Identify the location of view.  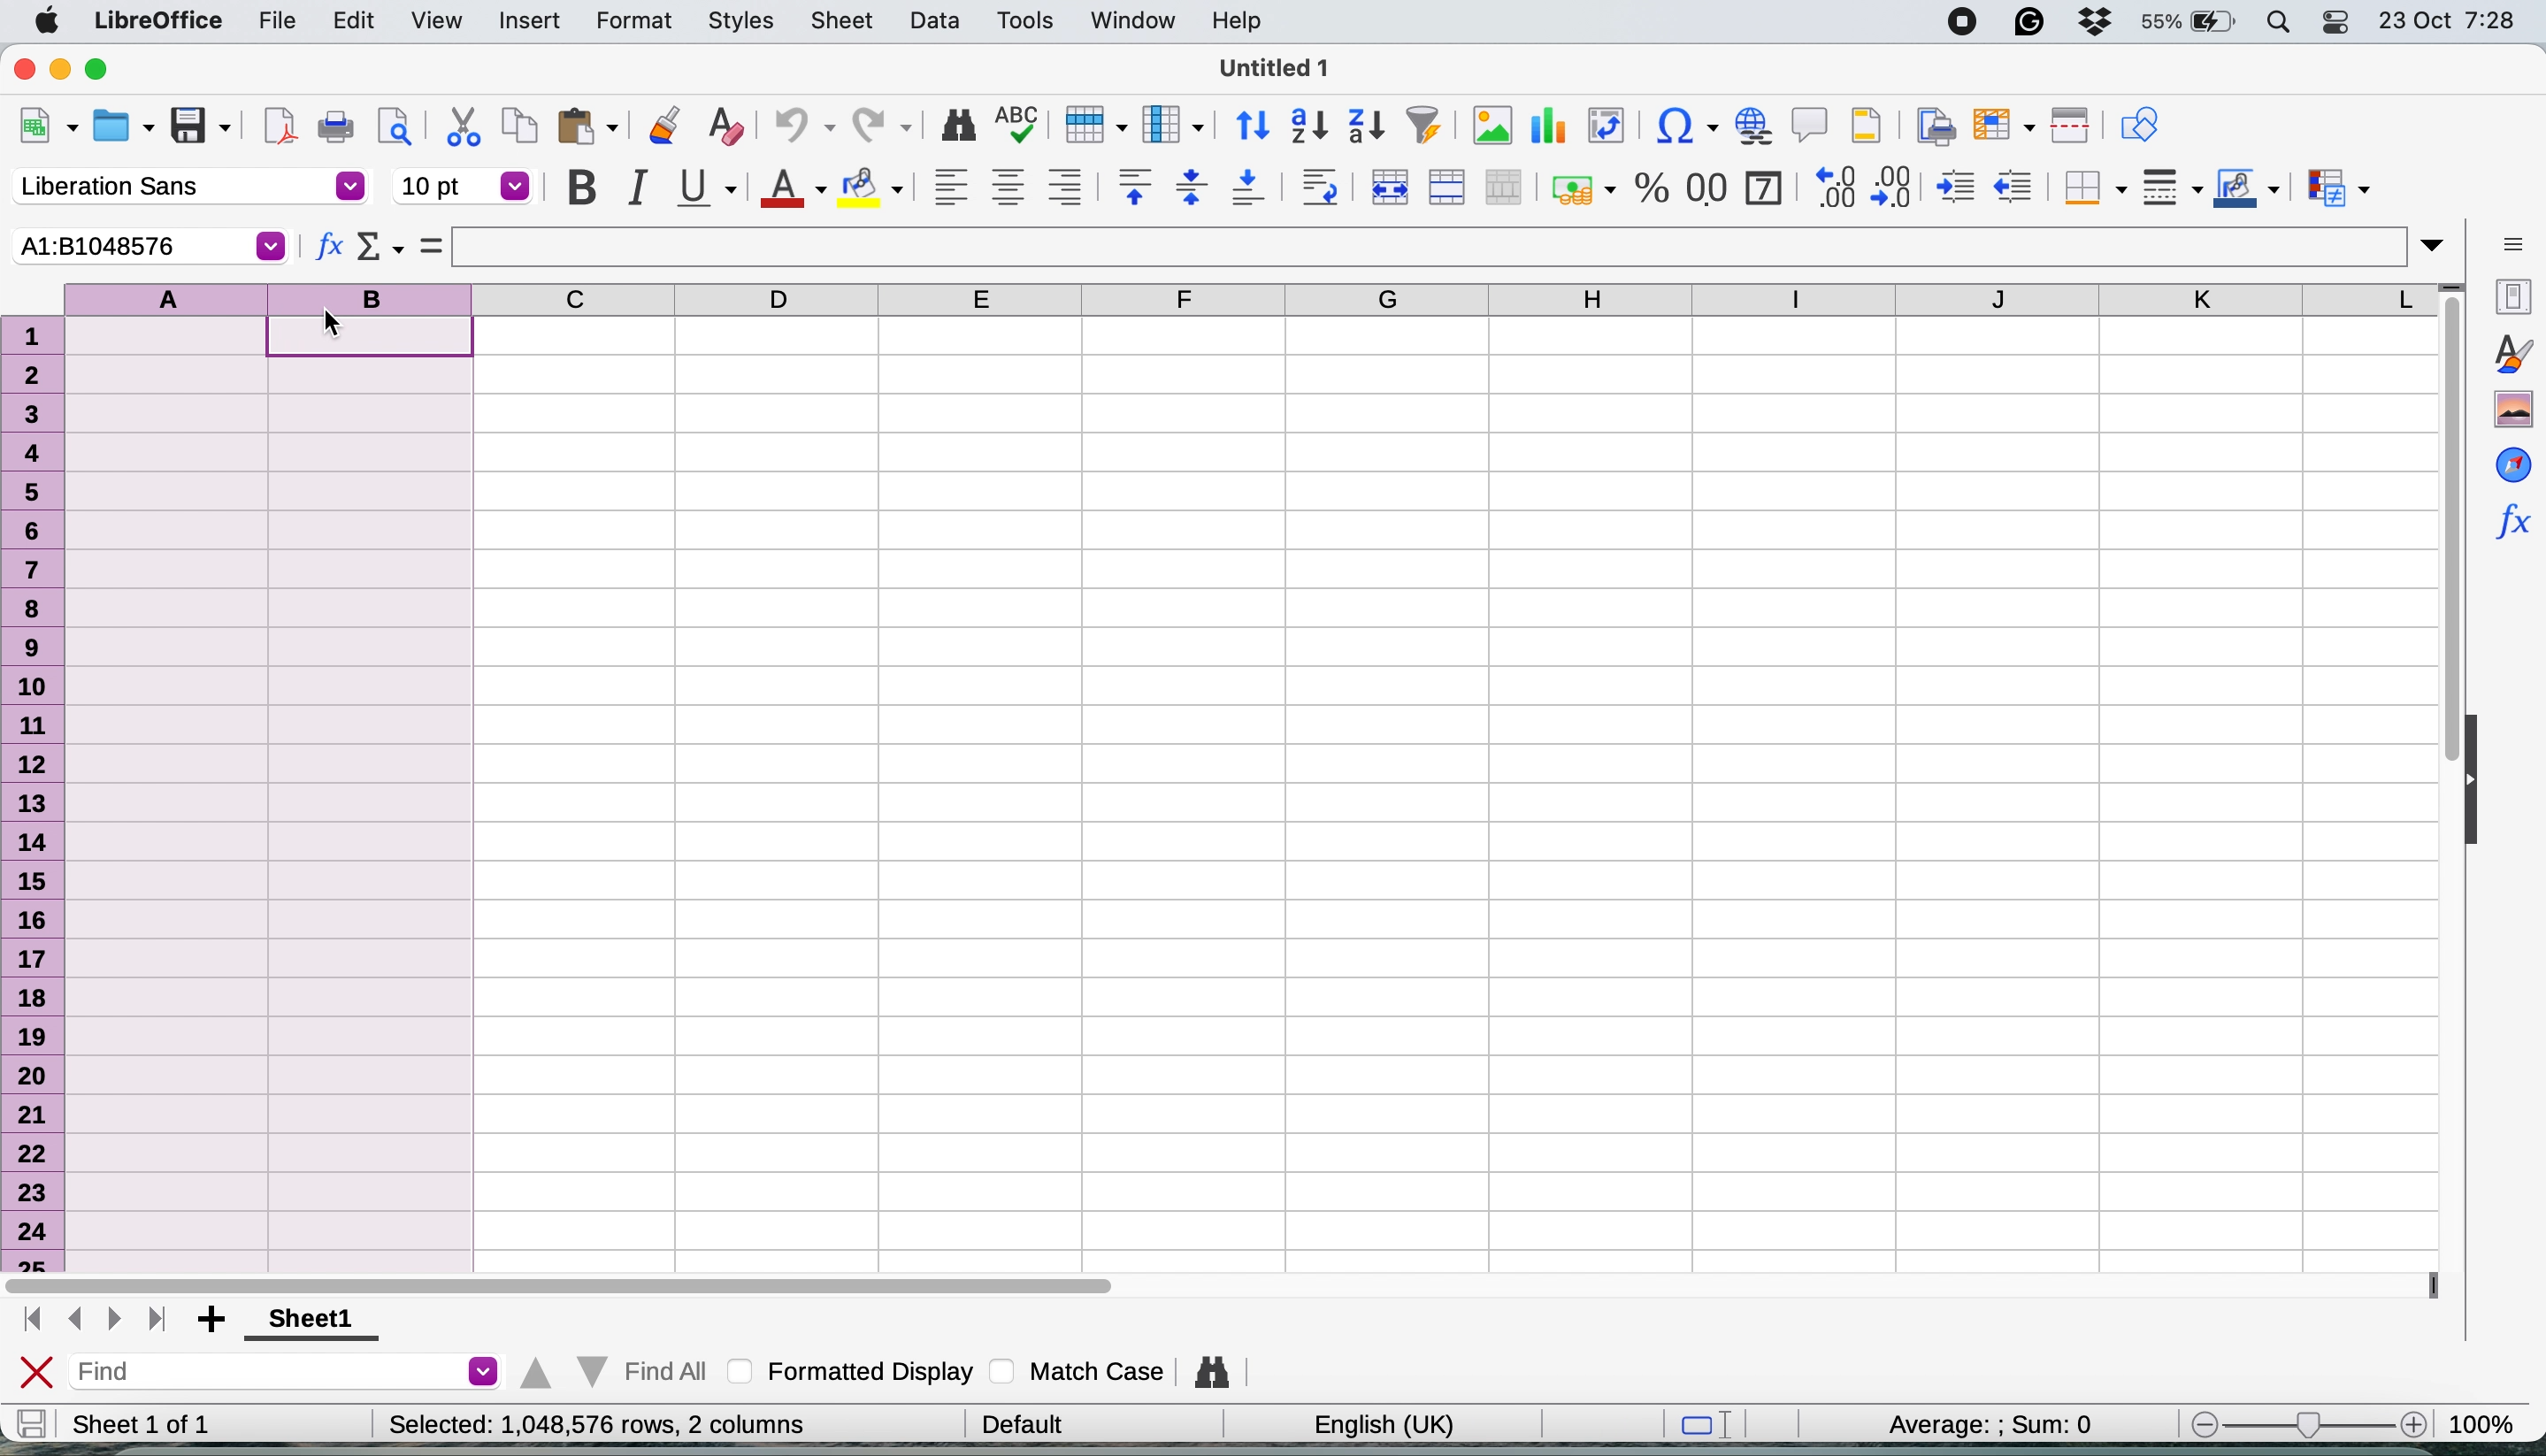
(435, 23).